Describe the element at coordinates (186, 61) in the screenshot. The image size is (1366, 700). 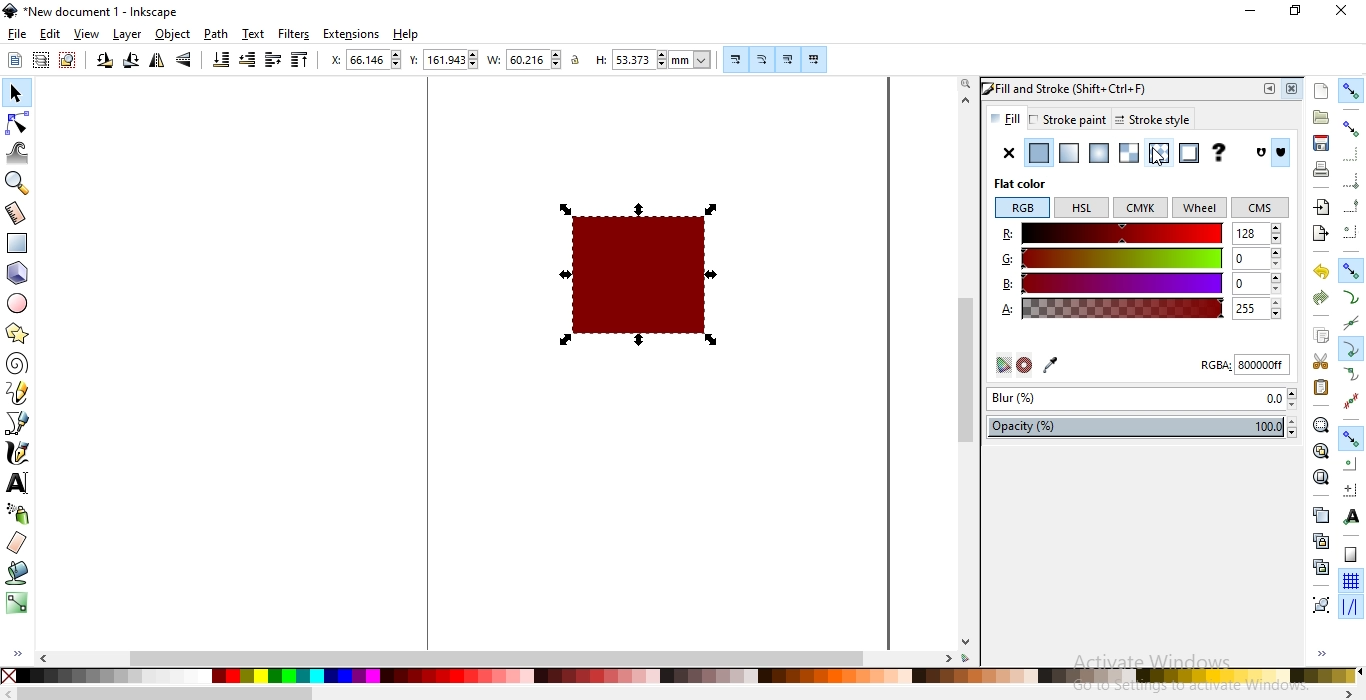
I see `flip vertically` at that location.